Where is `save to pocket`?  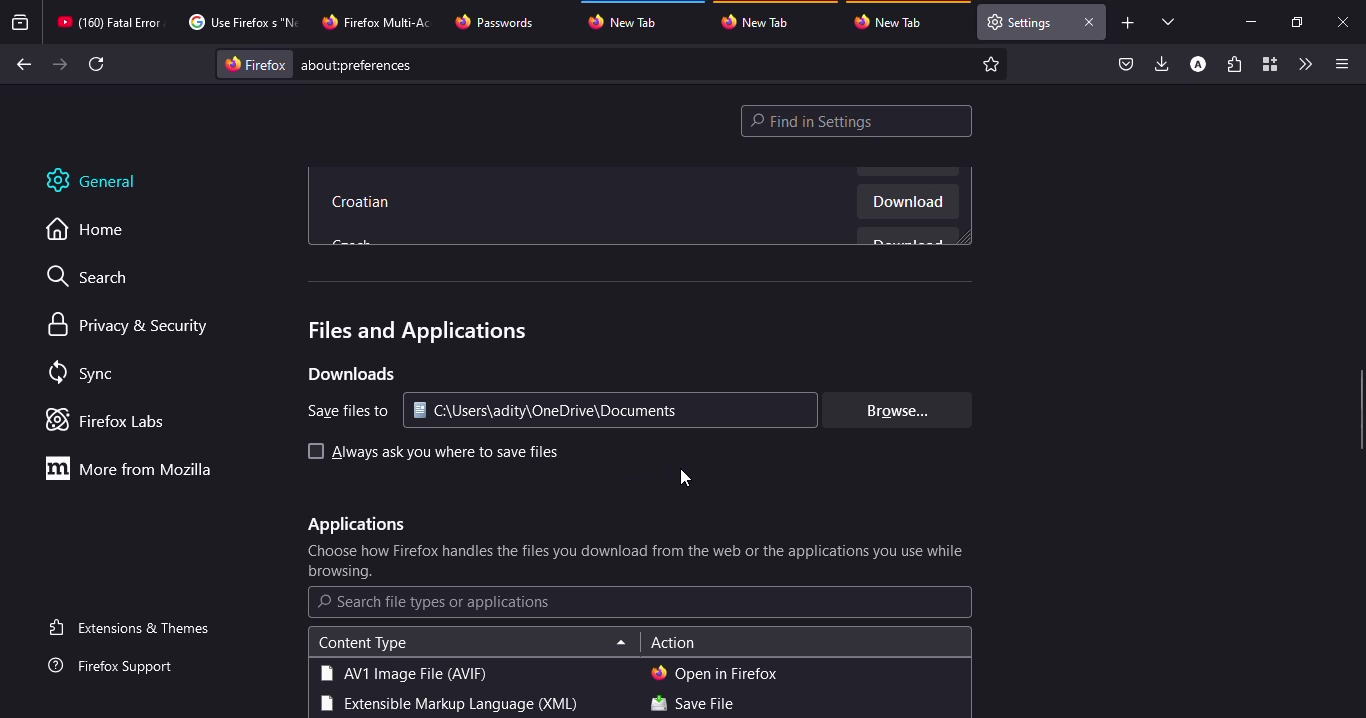
save to pocket is located at coordinates (1126, 65).